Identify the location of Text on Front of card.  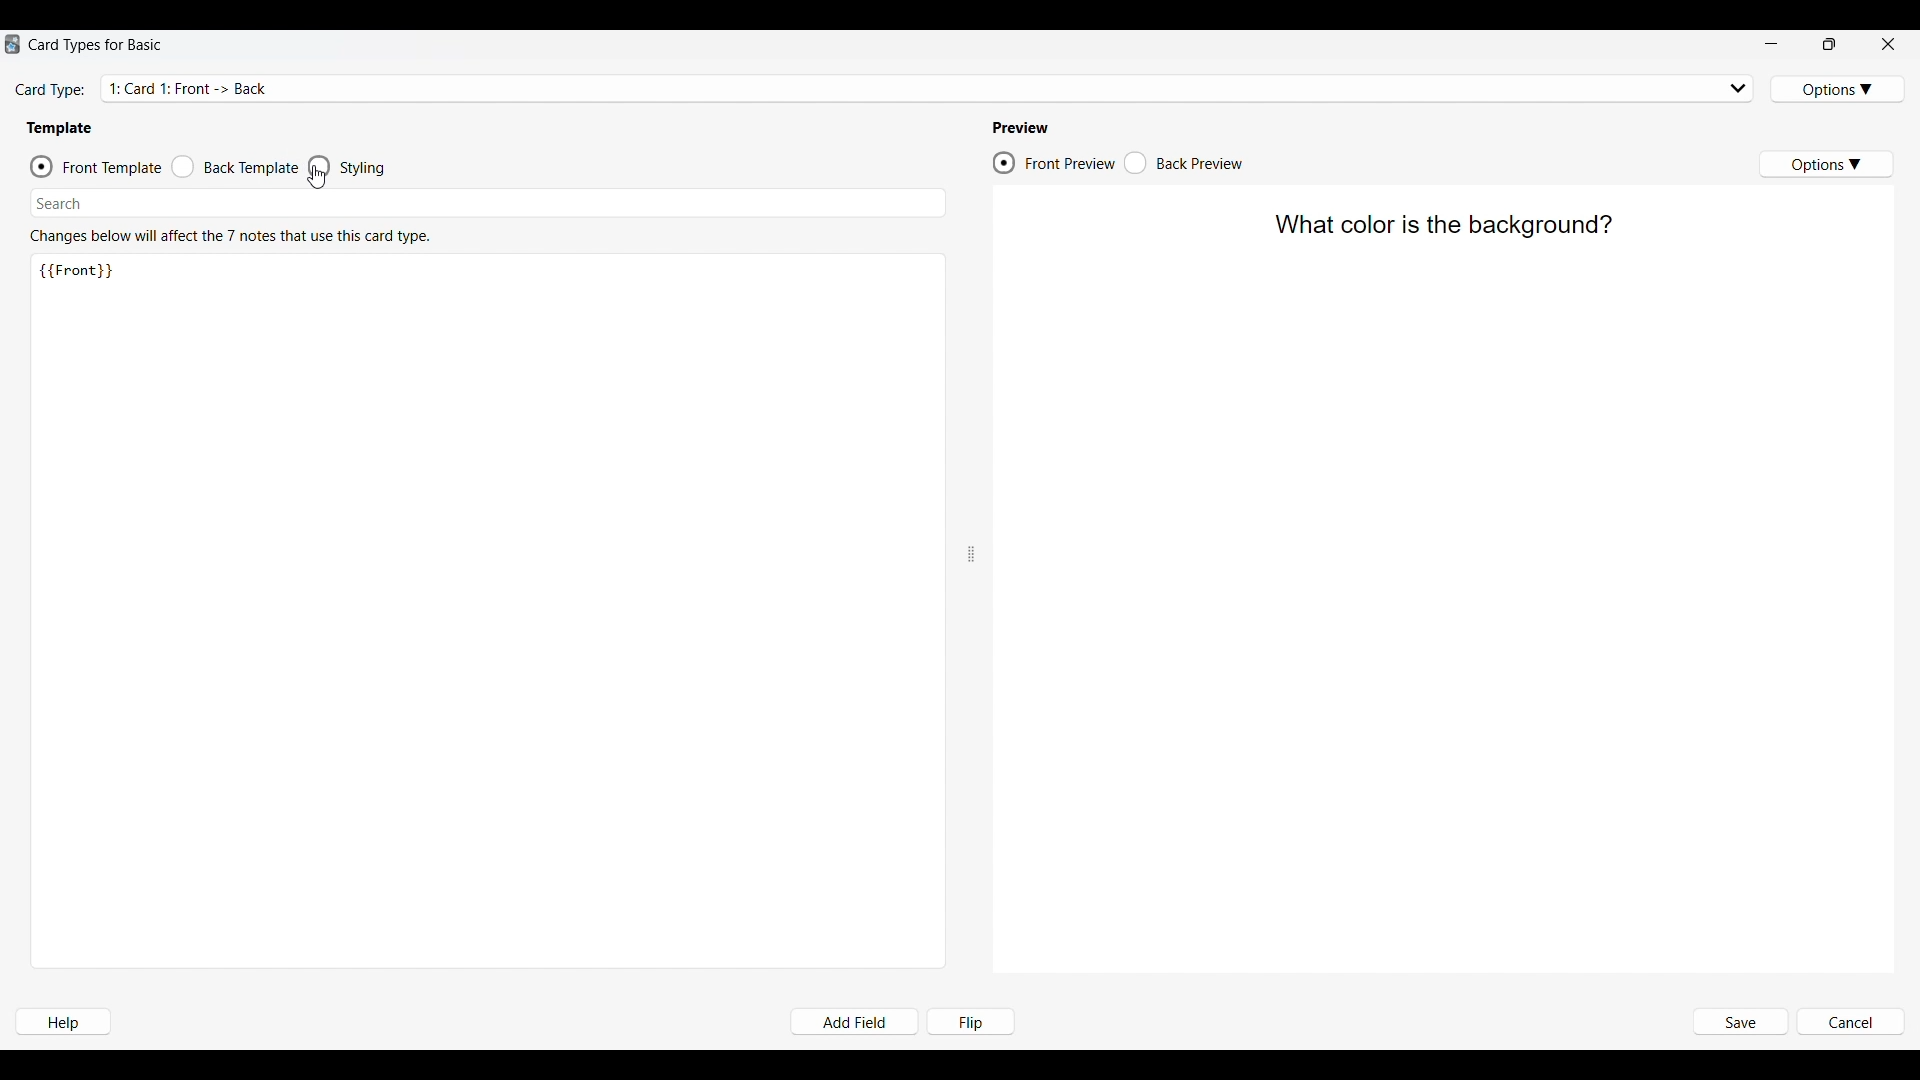
(89, 276).